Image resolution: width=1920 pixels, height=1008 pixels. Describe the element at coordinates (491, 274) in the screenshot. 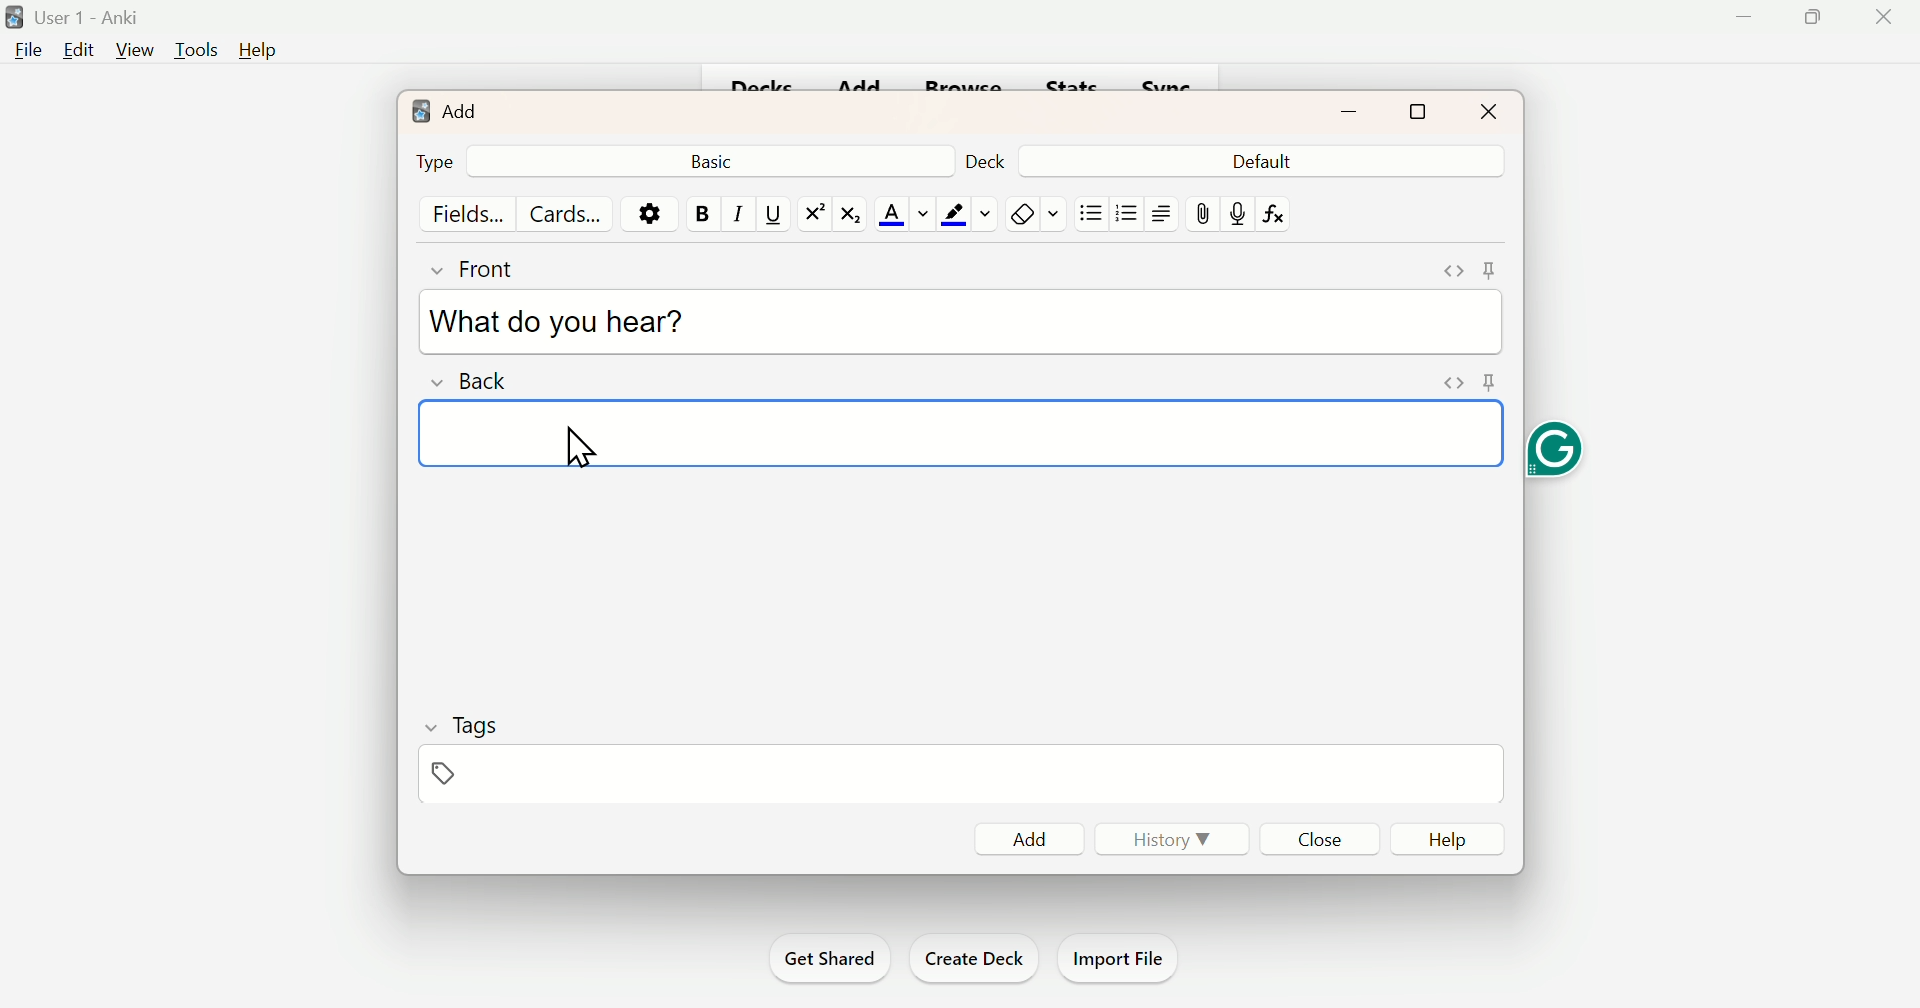

I see `Front` at that location.